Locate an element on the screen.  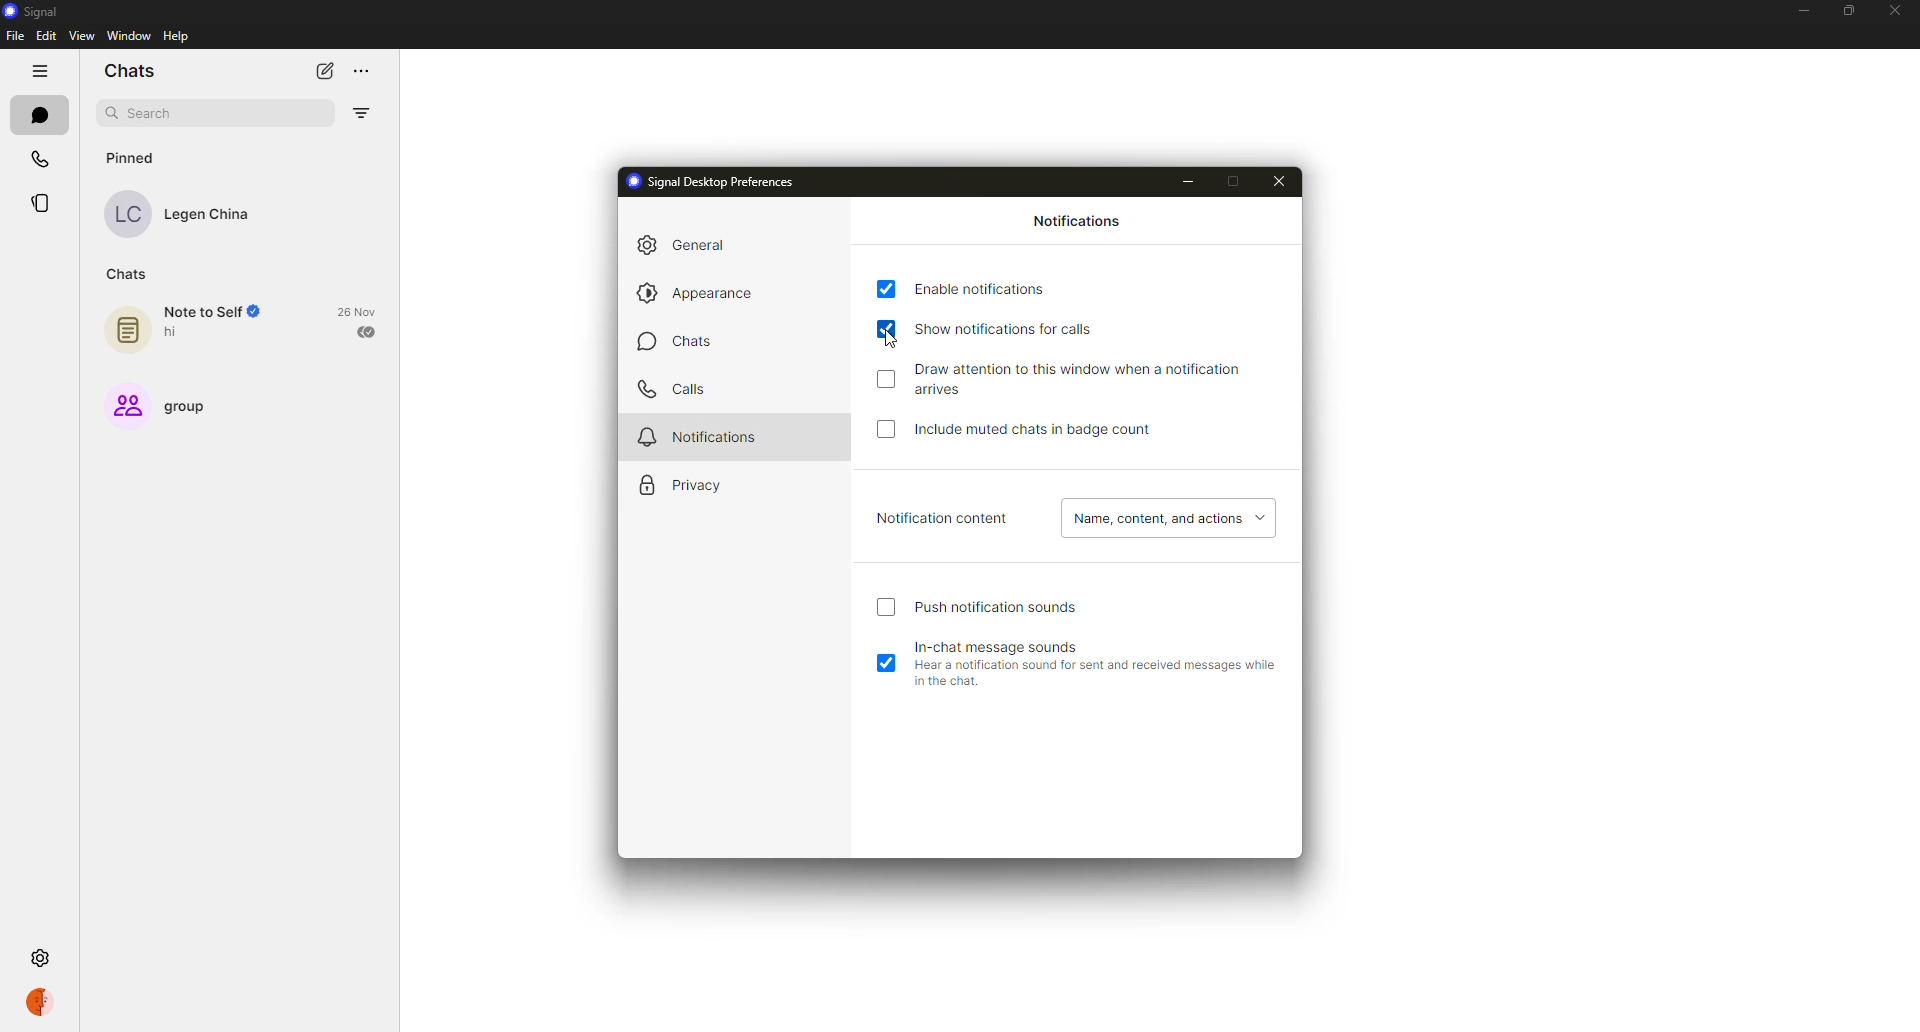
view is located at coordinates (81, 36).